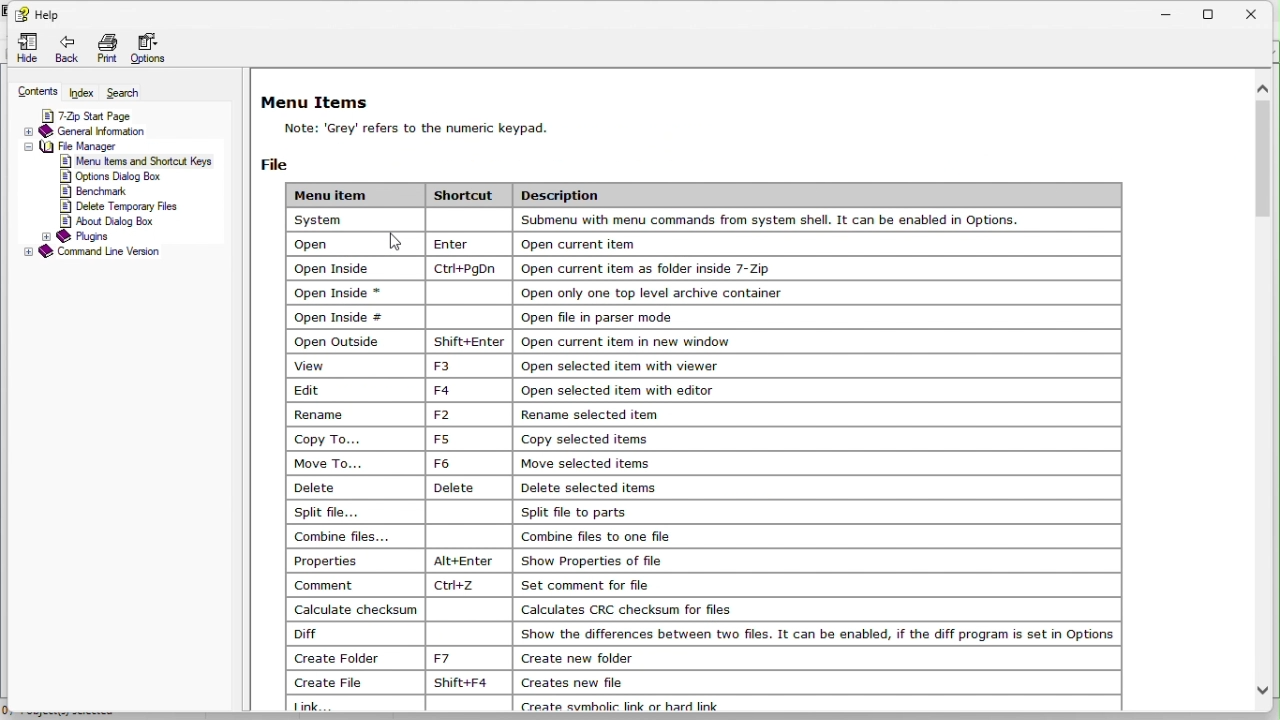  Describe the element at coordinates (511, 242) in the screenshot. I see `| open | Enter | Open current item` at that location.